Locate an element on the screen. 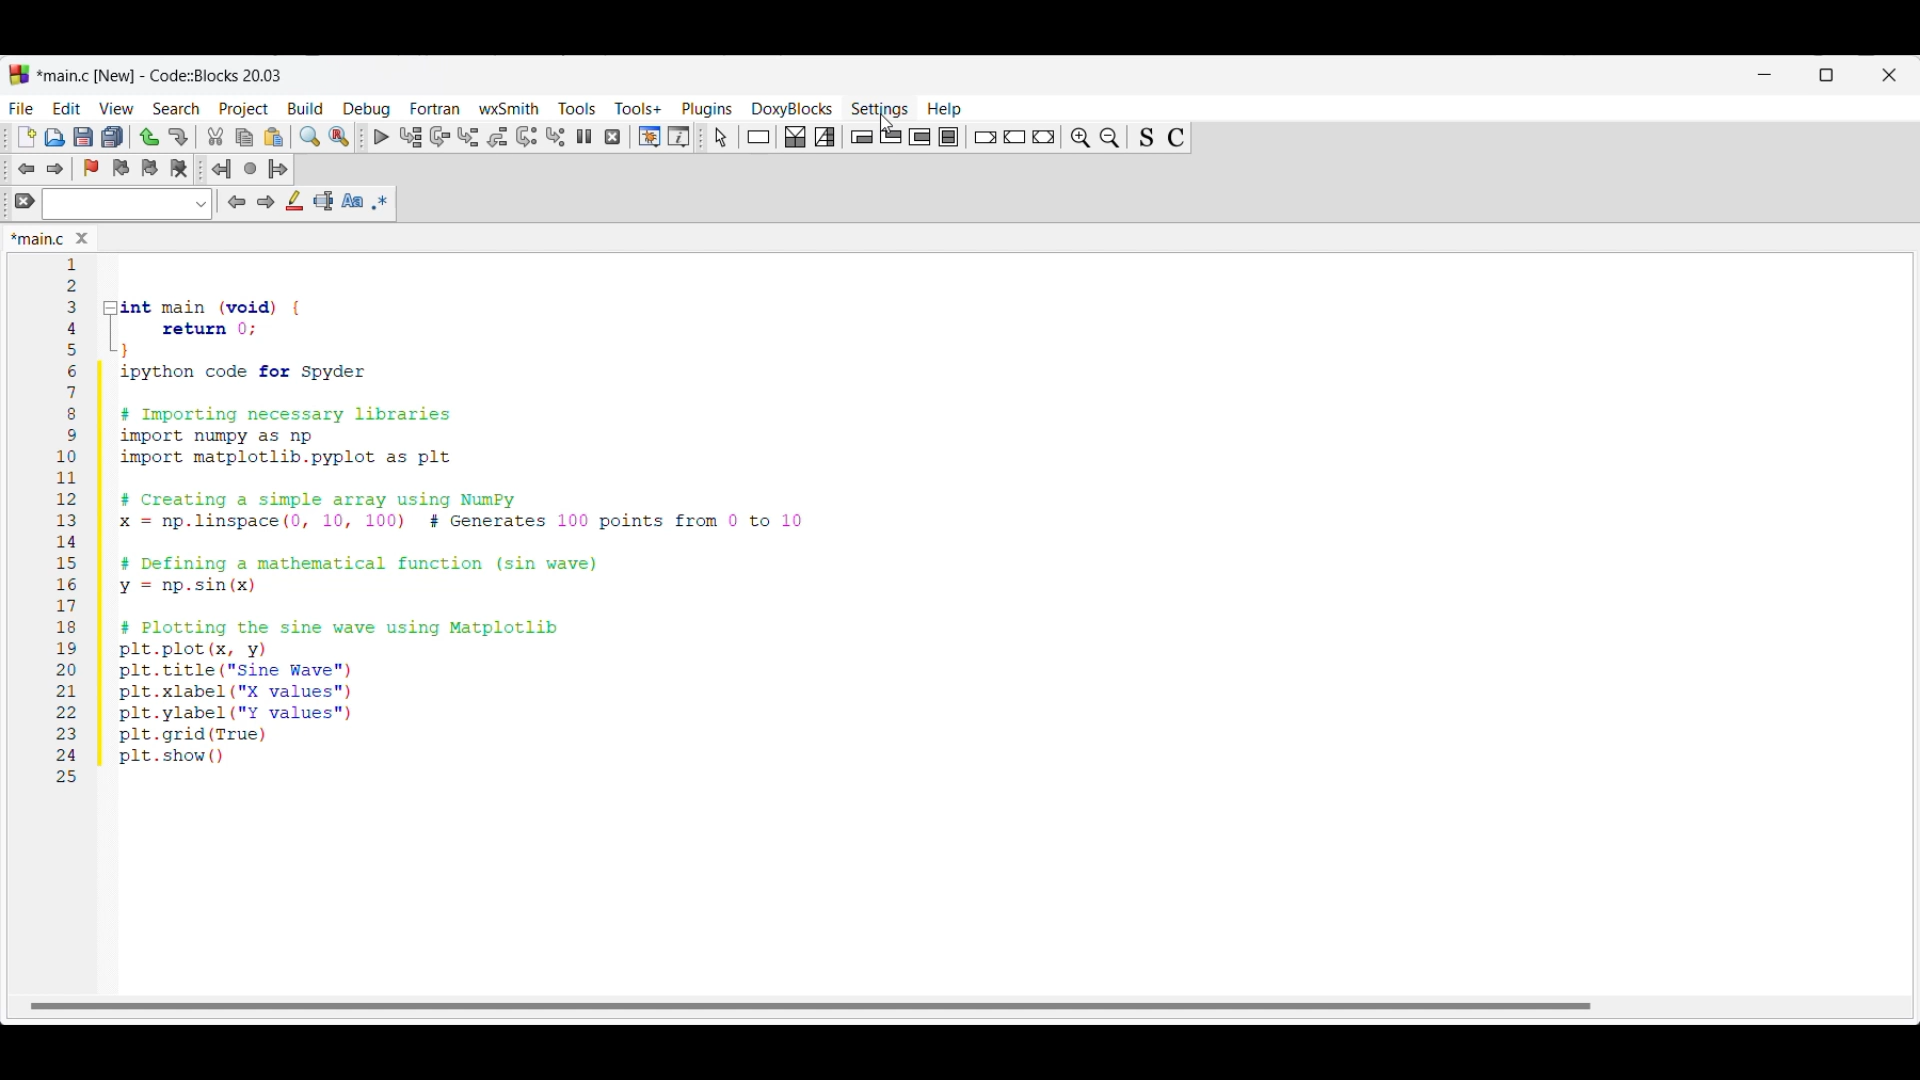 Image resolution: width=1920 pixels, height=1080 pixels. File menu is located at coordinates (21, 108).